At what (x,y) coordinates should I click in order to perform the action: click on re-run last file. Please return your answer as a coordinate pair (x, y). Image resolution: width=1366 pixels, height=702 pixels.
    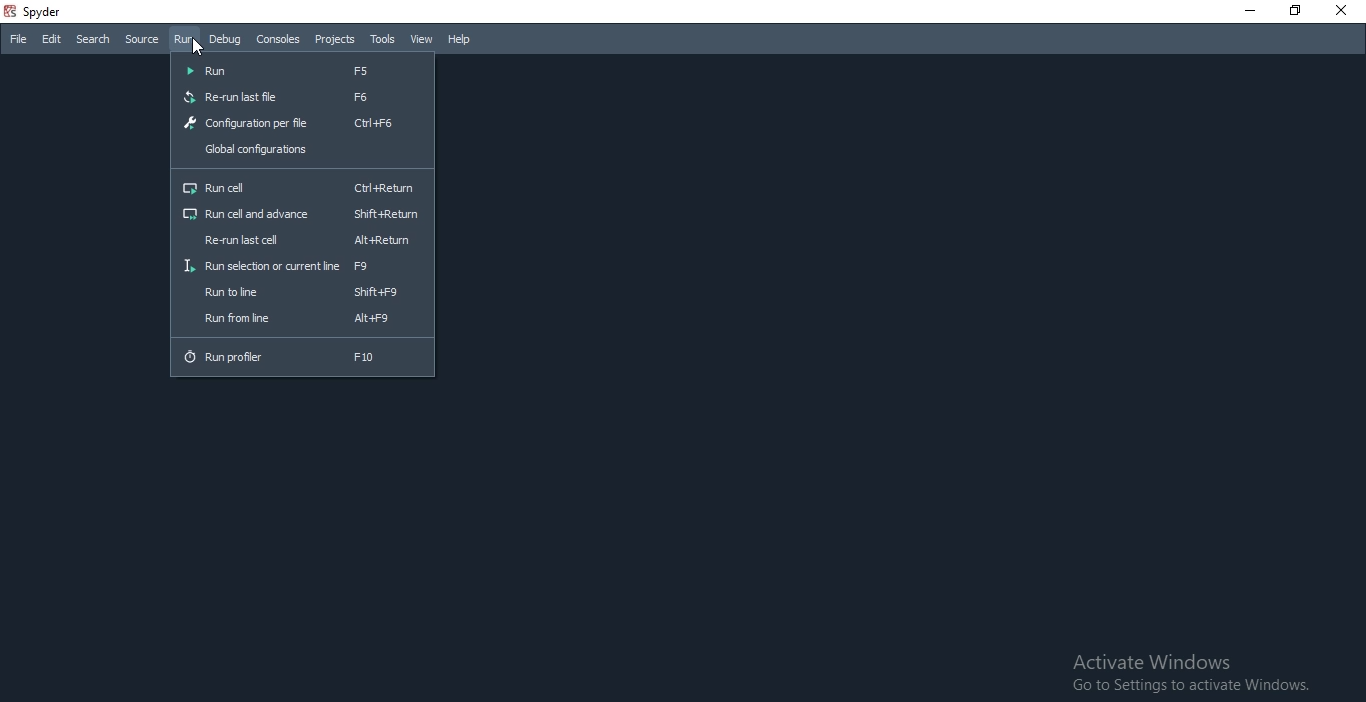
    Looking at the image, I should click on (303, 97).